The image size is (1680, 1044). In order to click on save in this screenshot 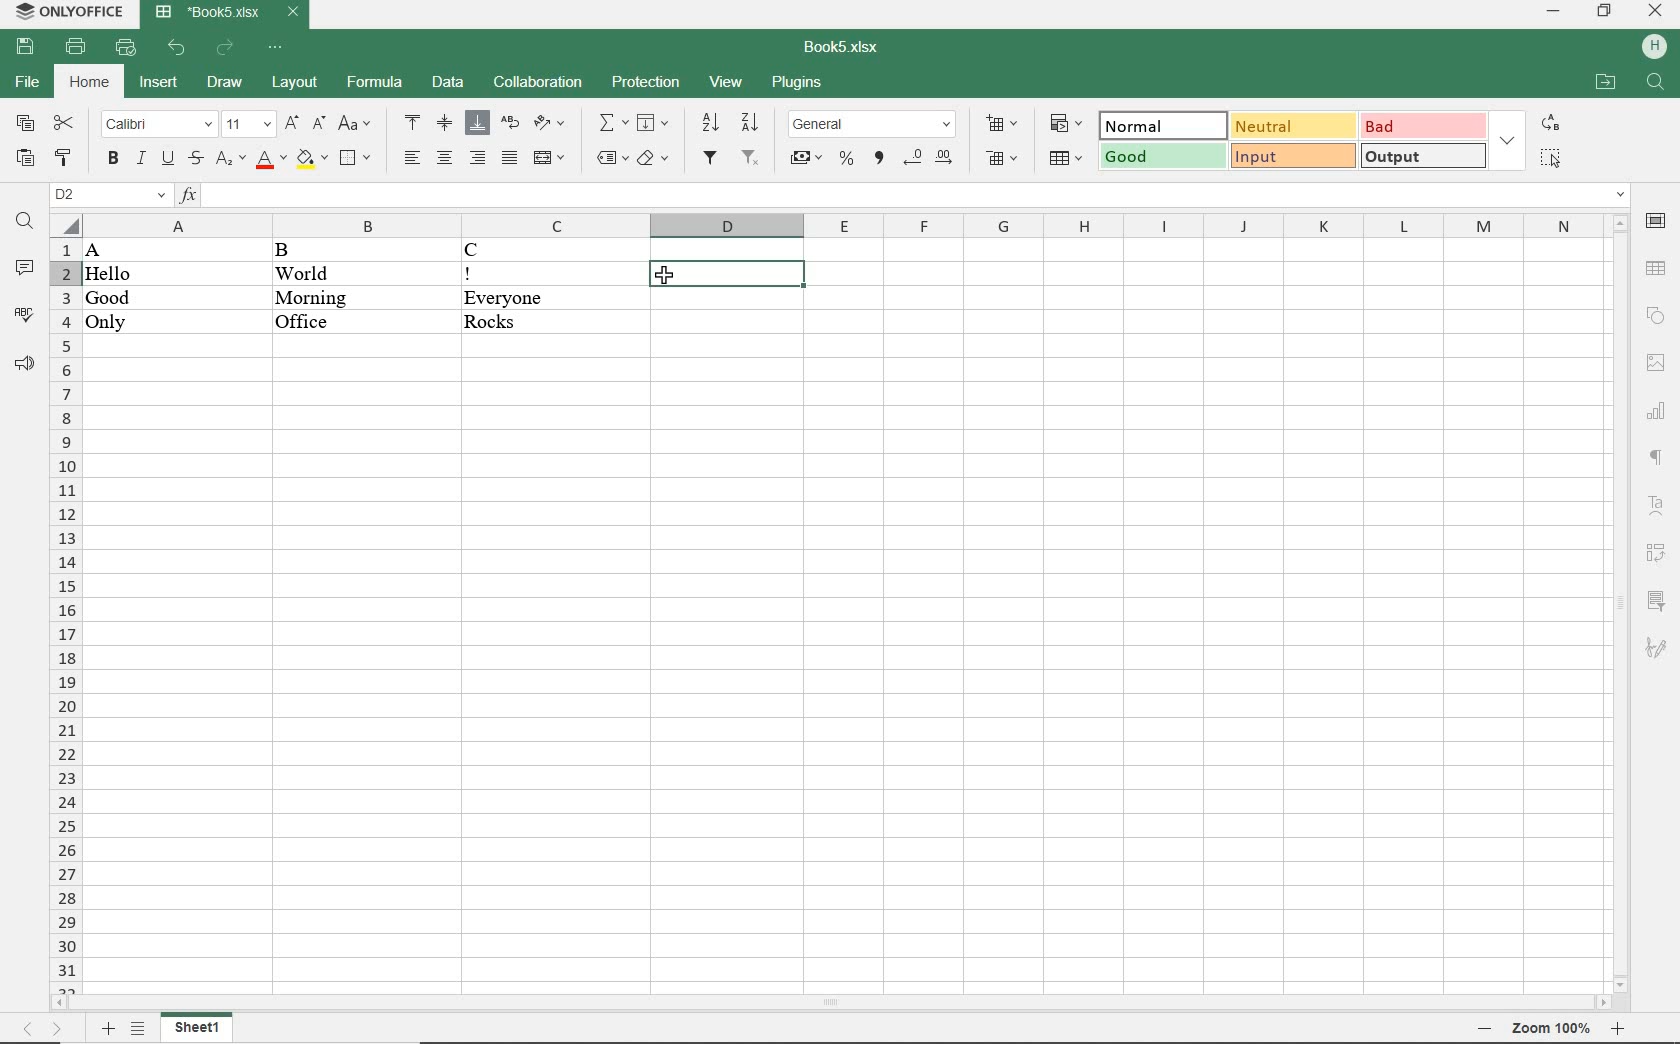, I will do `click(28, 47)`.